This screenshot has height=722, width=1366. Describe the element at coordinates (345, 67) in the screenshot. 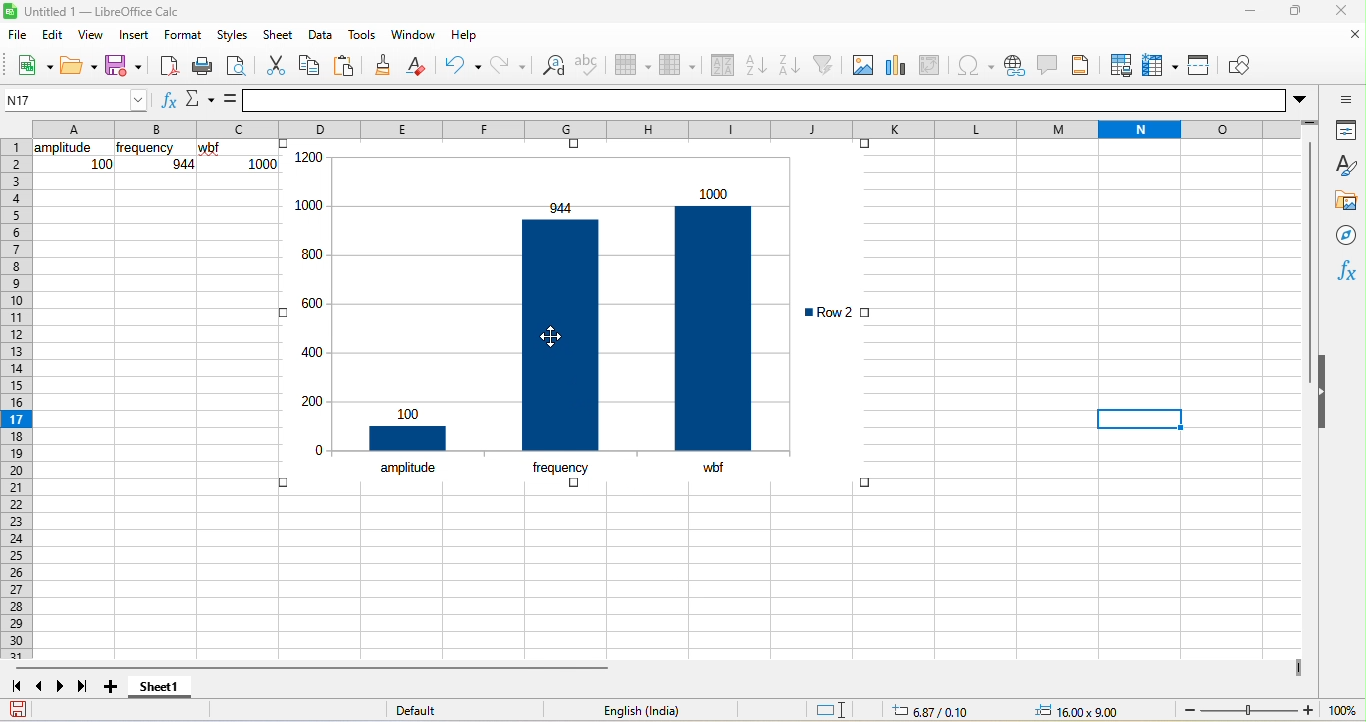

I see `paste` at that location.